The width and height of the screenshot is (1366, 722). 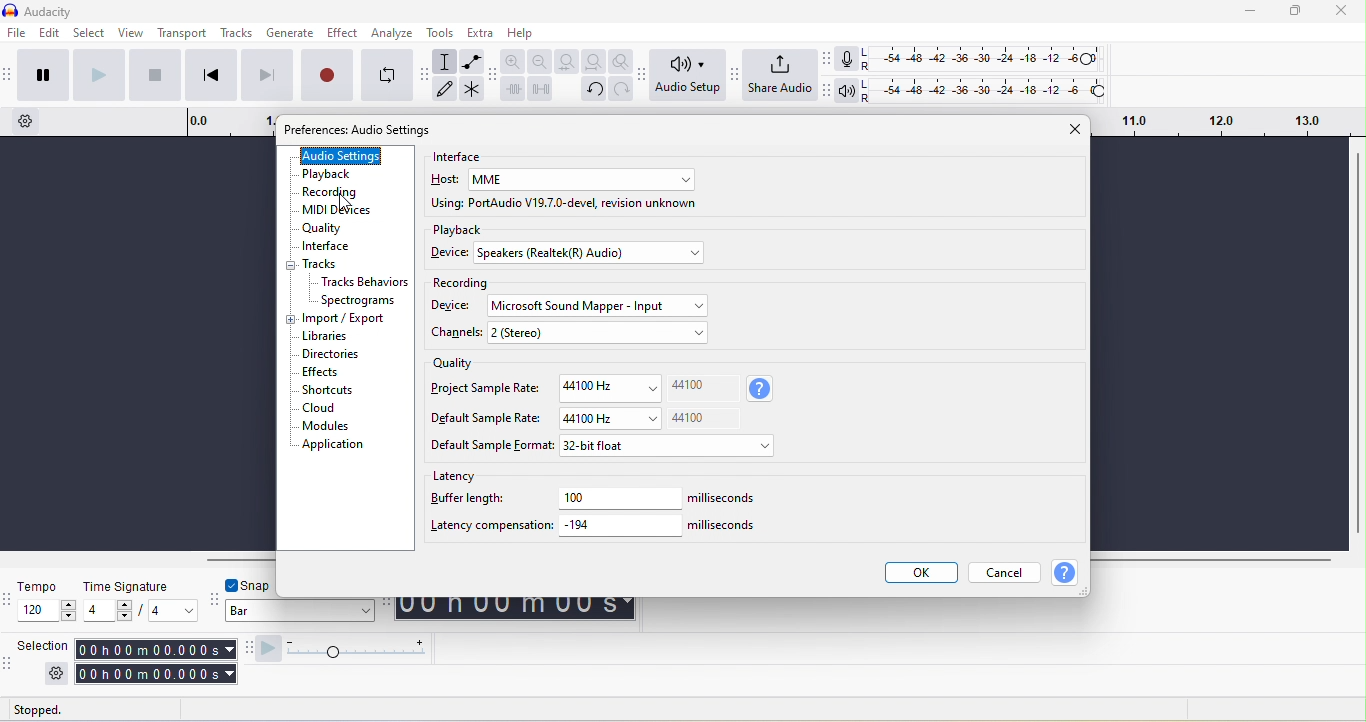 I want to click on sample rate used when recording new track mixing down track and for playback in this project, so click(x=758, y=387).